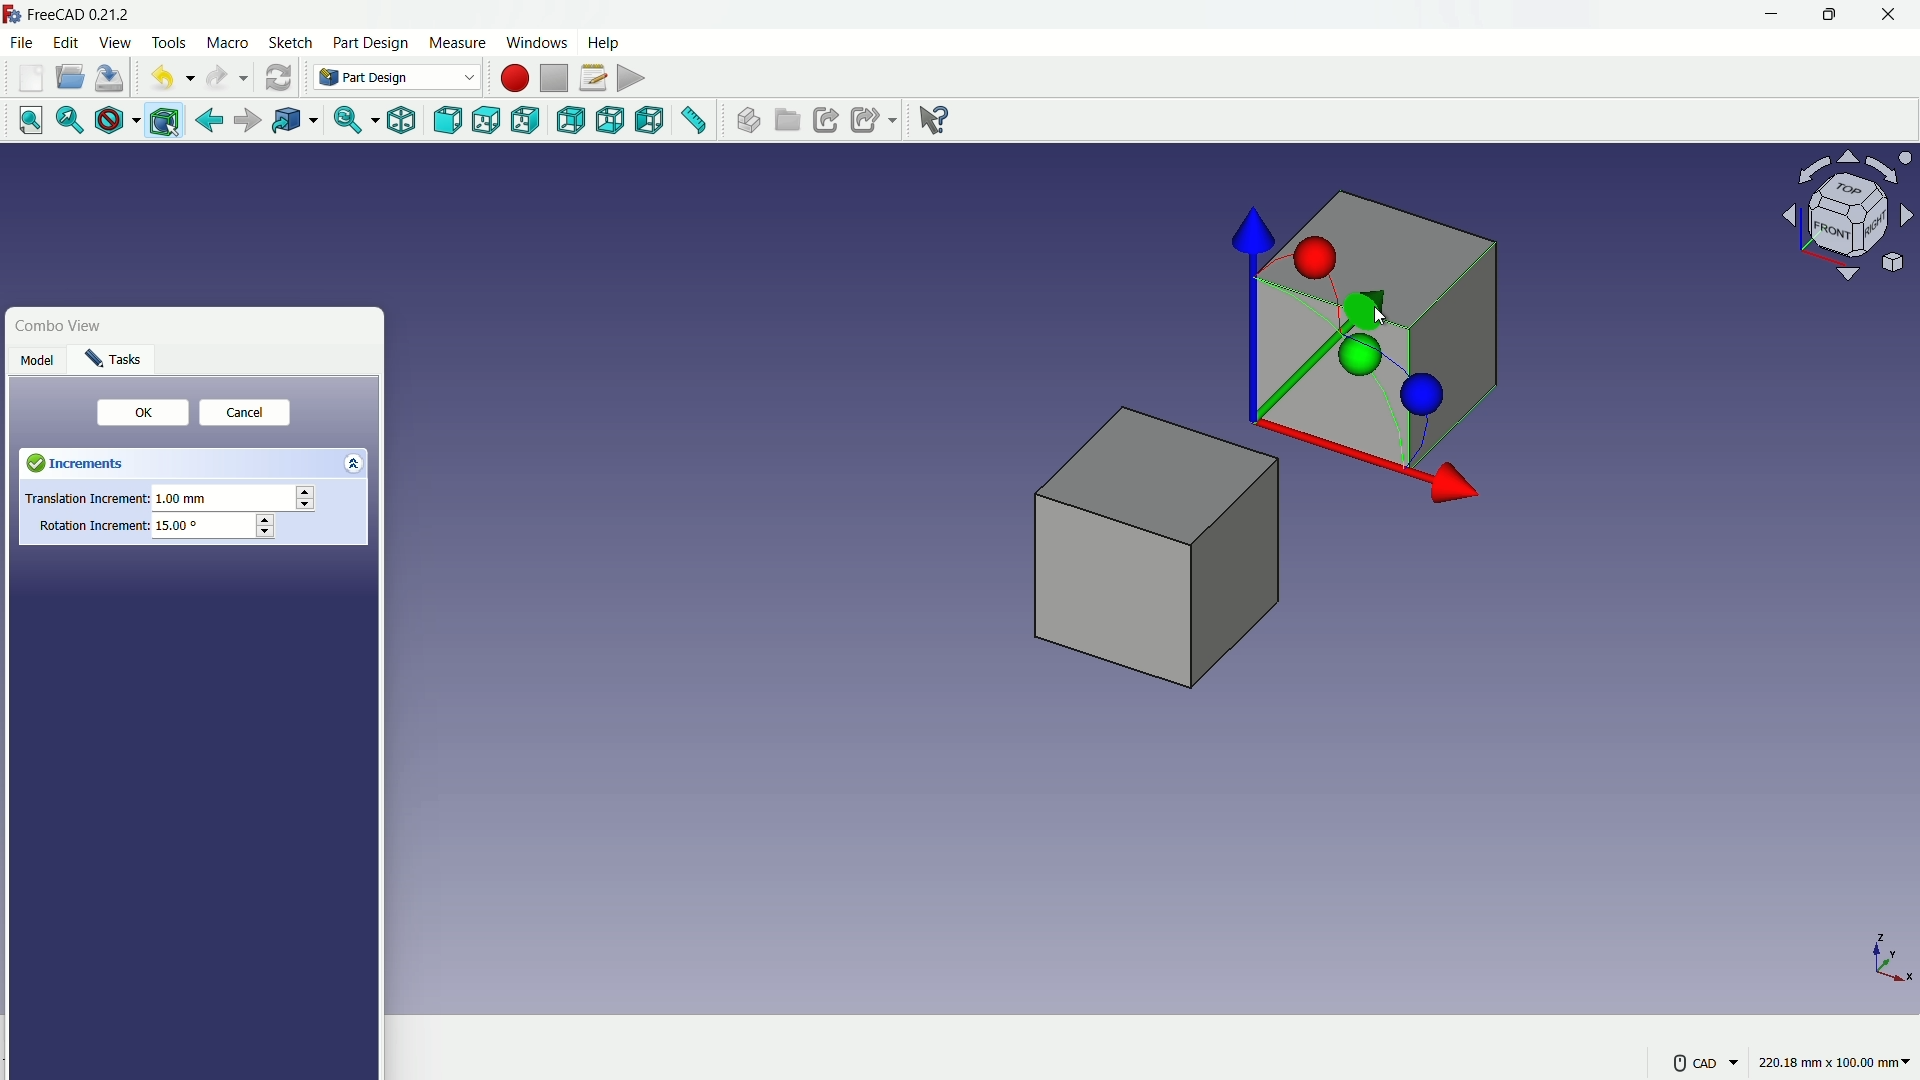 The image size is (1920, 1080). Describe the element at coordinates (695, 123) in the screenshot. I see `measure` at that location.